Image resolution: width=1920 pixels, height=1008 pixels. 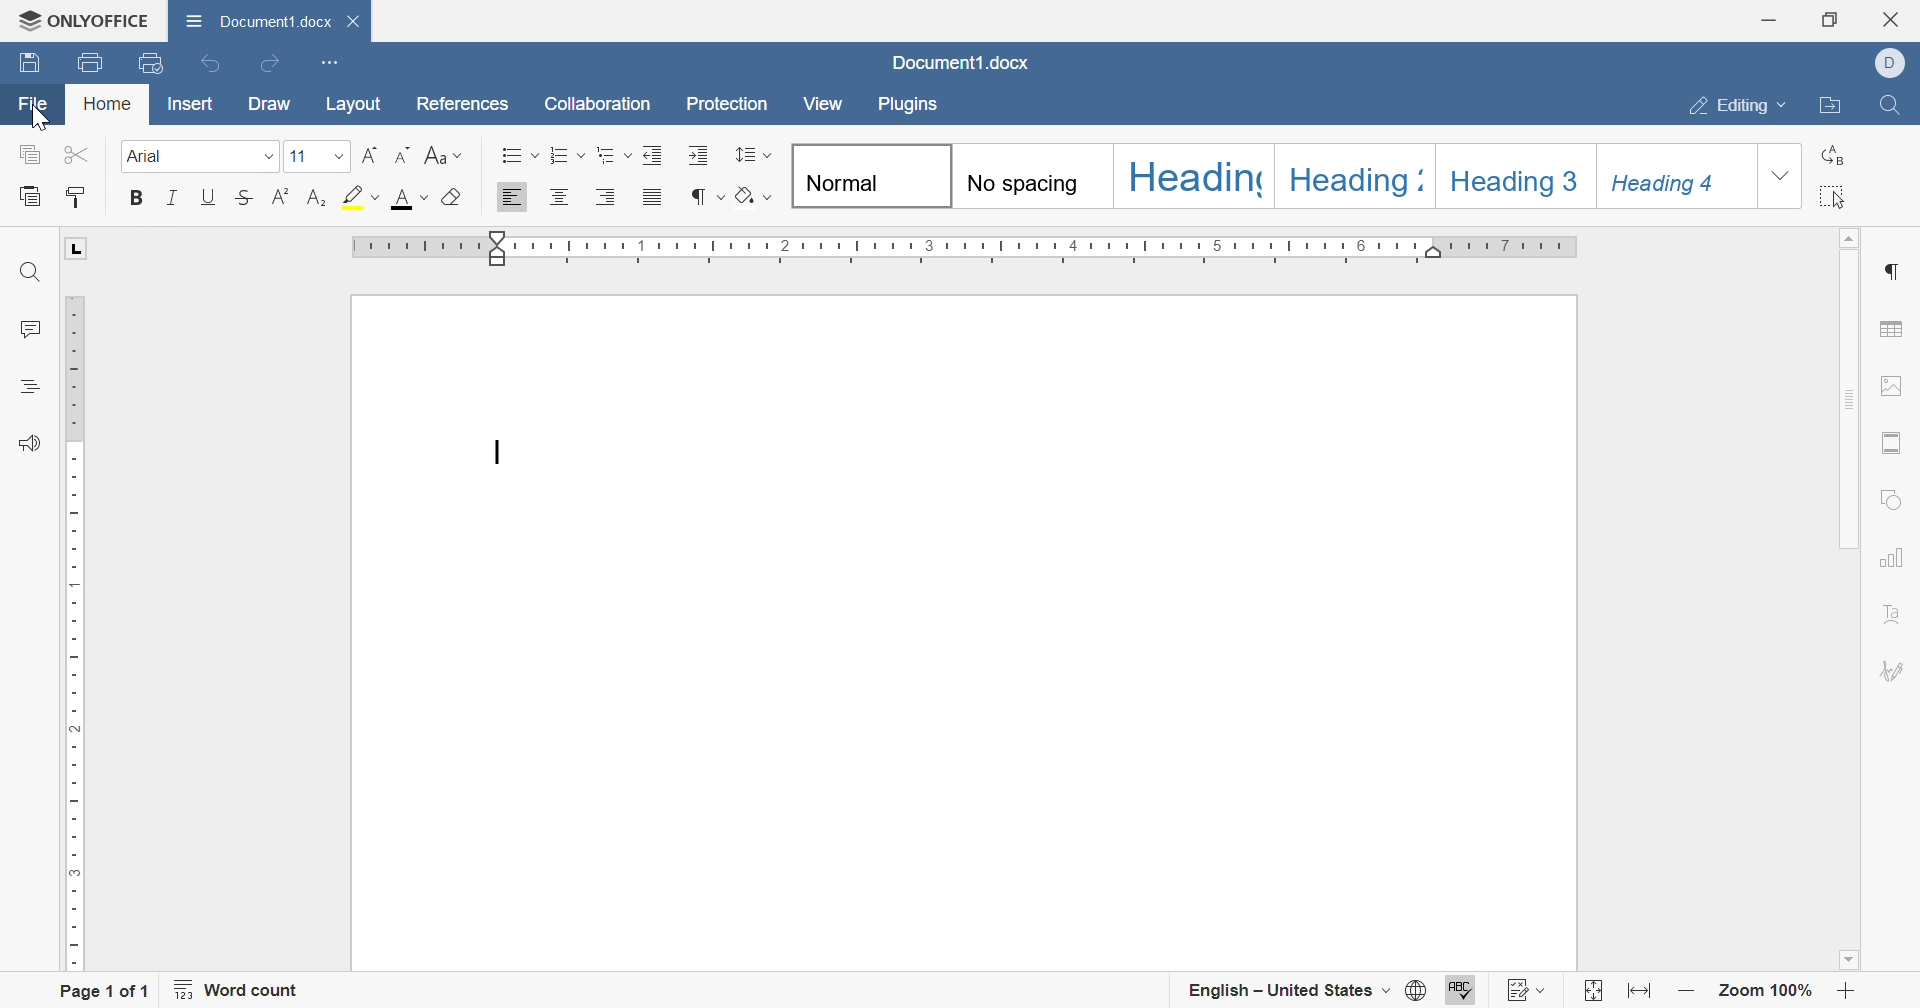 I want to click on scroll bar, so click(x=1846, y=400).